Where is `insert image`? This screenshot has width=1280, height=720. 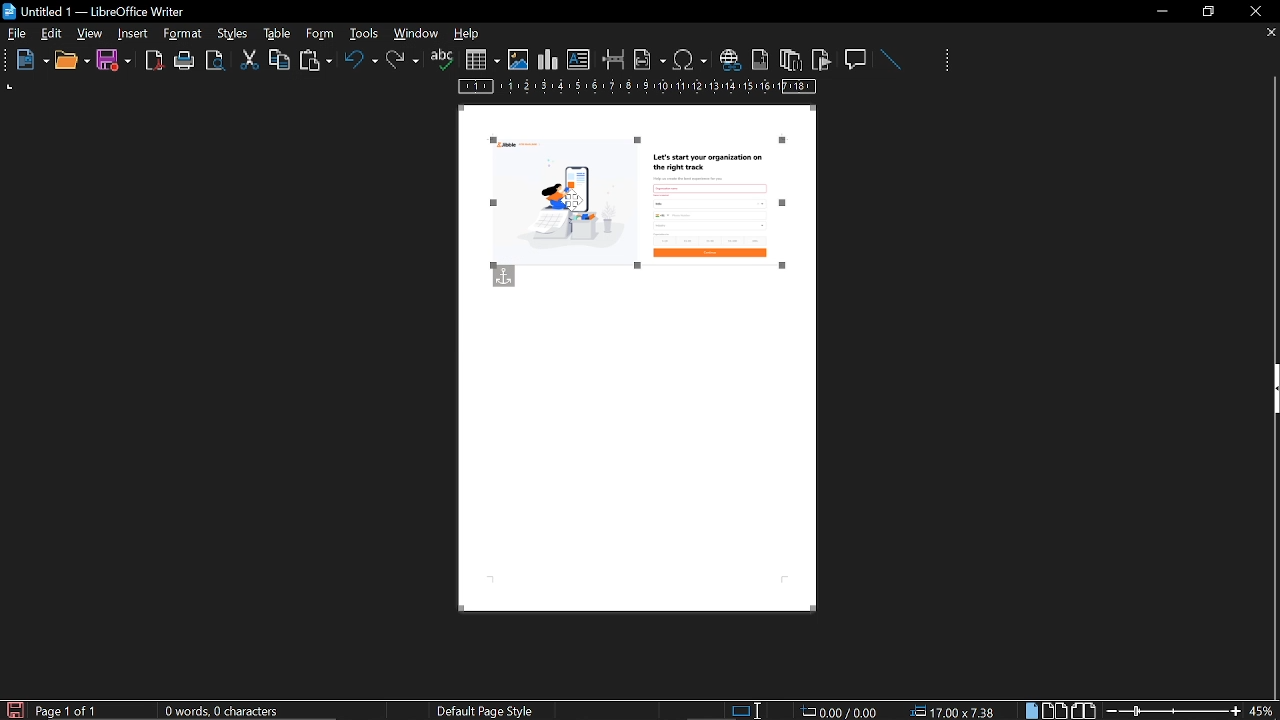 insert image is located at coordinates (518, 60).